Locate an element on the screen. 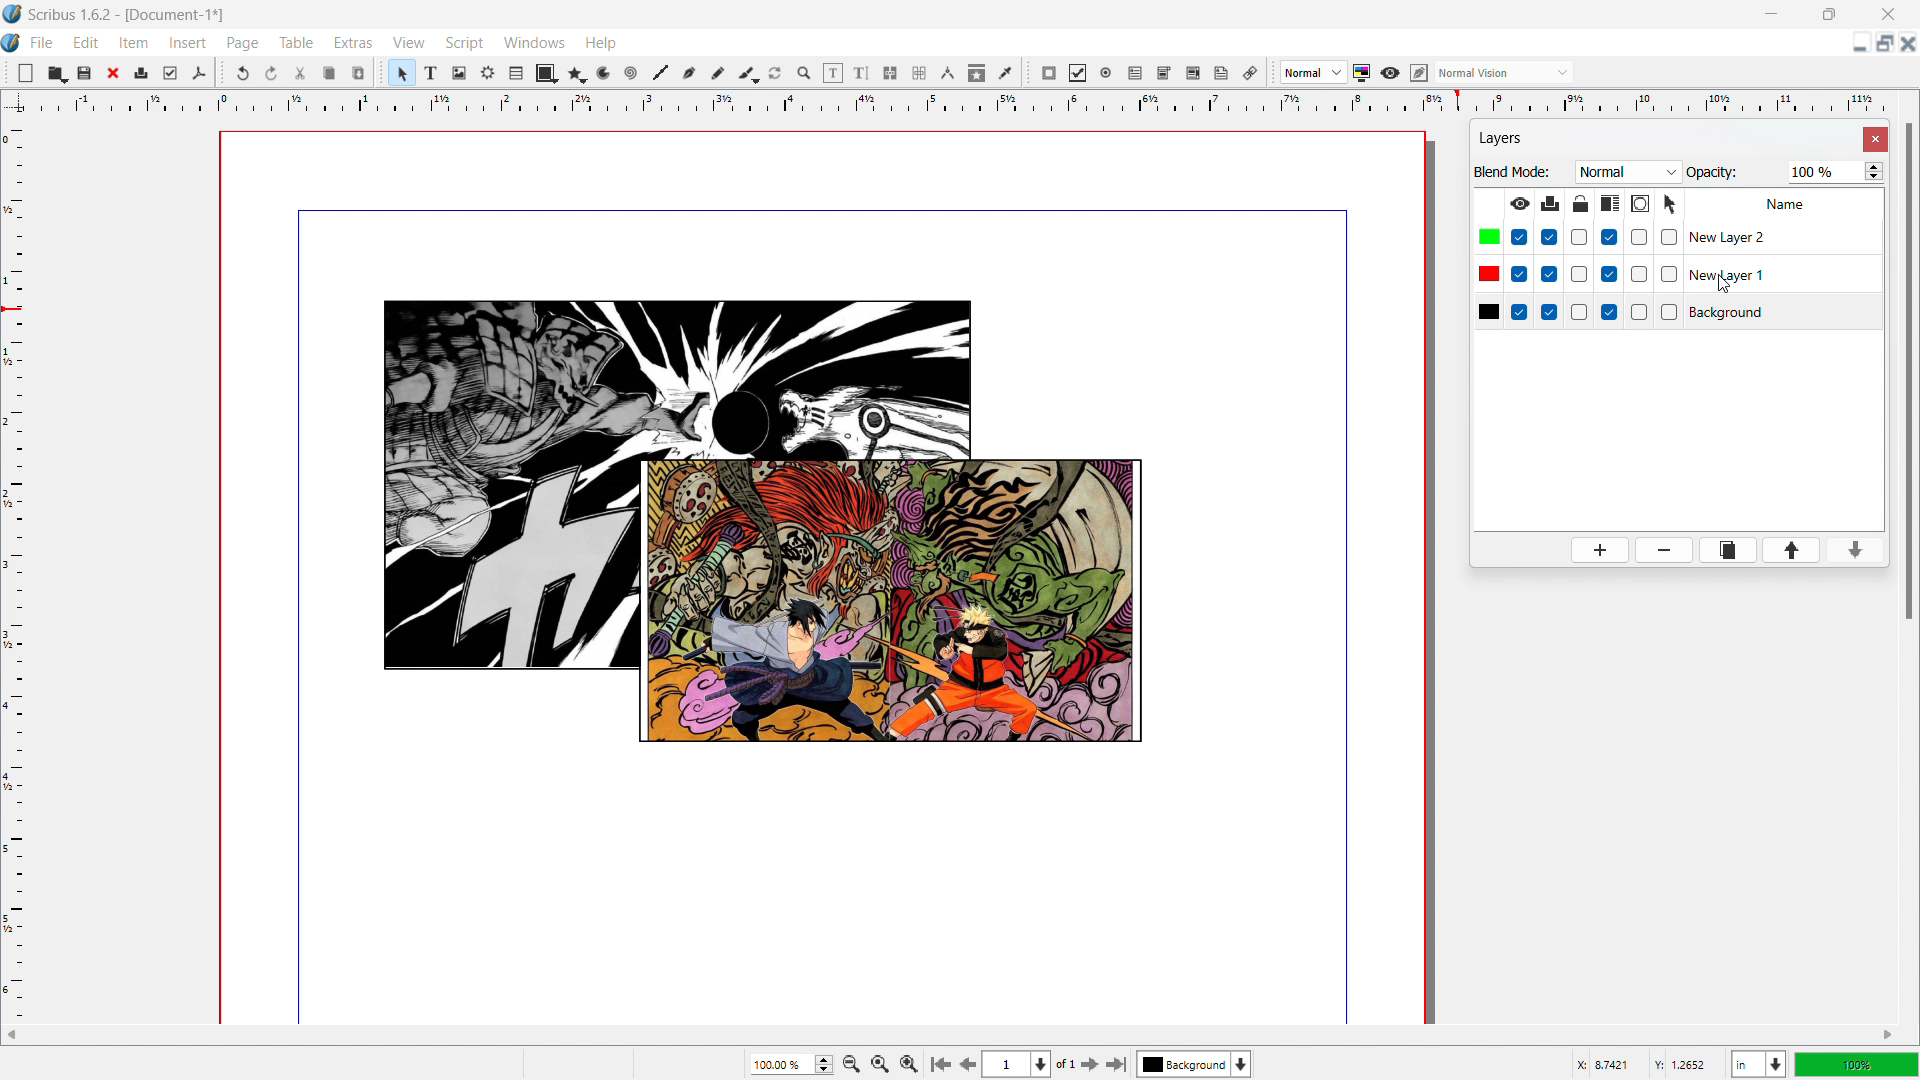  select objects on layer is located at coordinates (1671, 204).